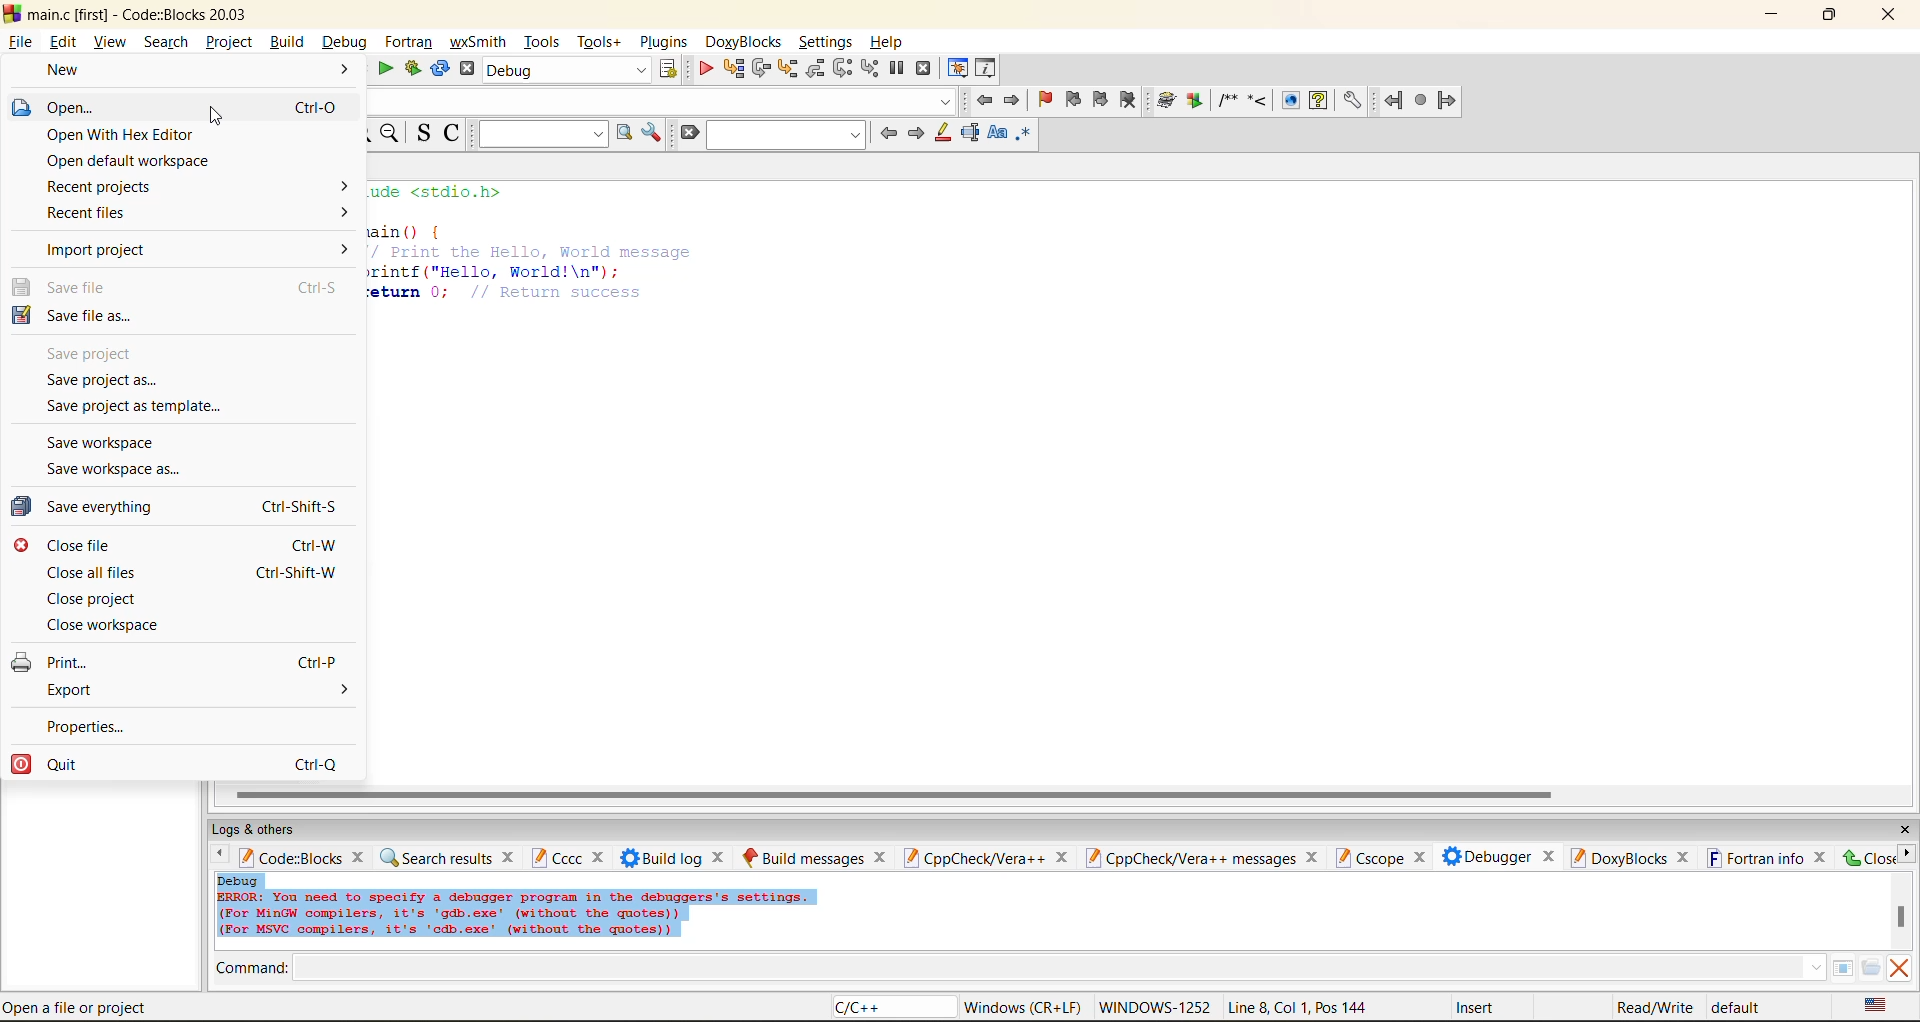  Describe the element at coordinates (1904, 830) in the screenshot. I see `close` at that location.